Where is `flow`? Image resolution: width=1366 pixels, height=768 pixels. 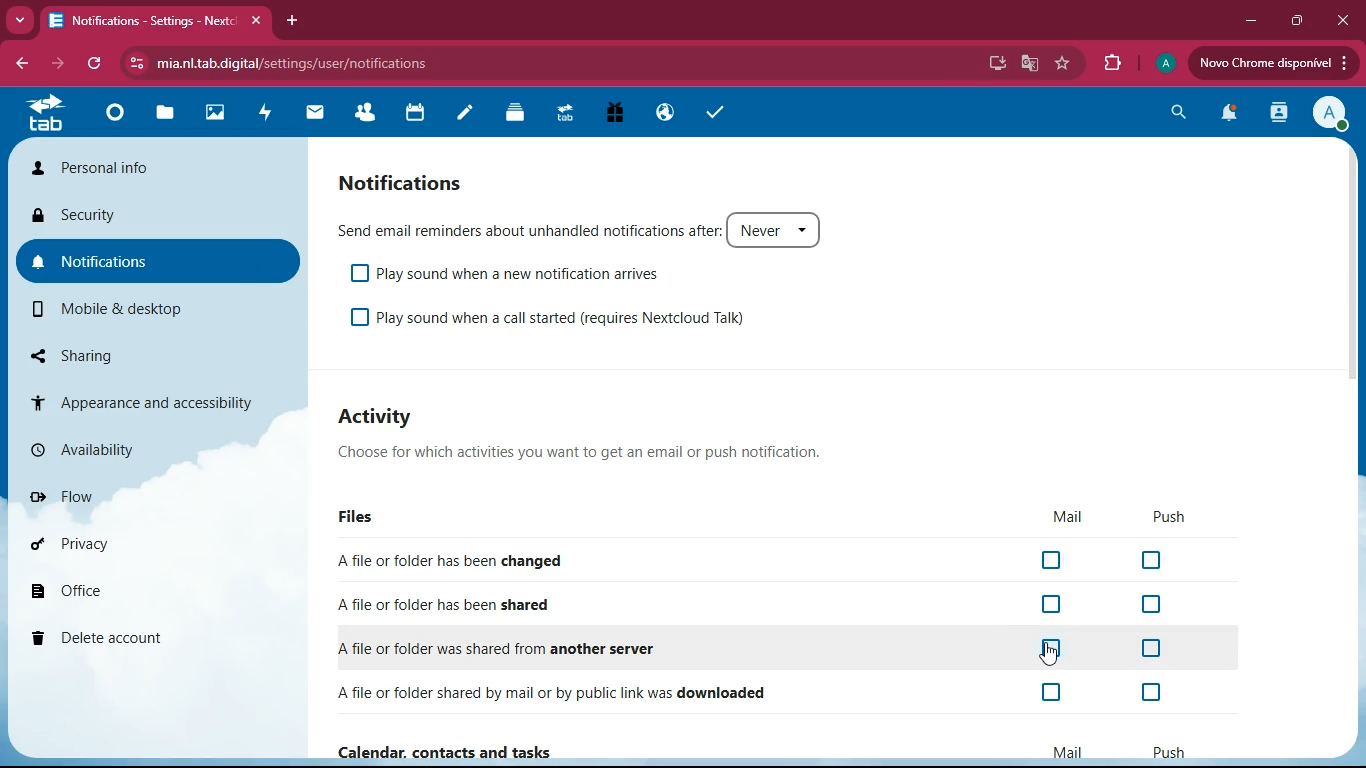 flow is located at coordinates (143, 500).